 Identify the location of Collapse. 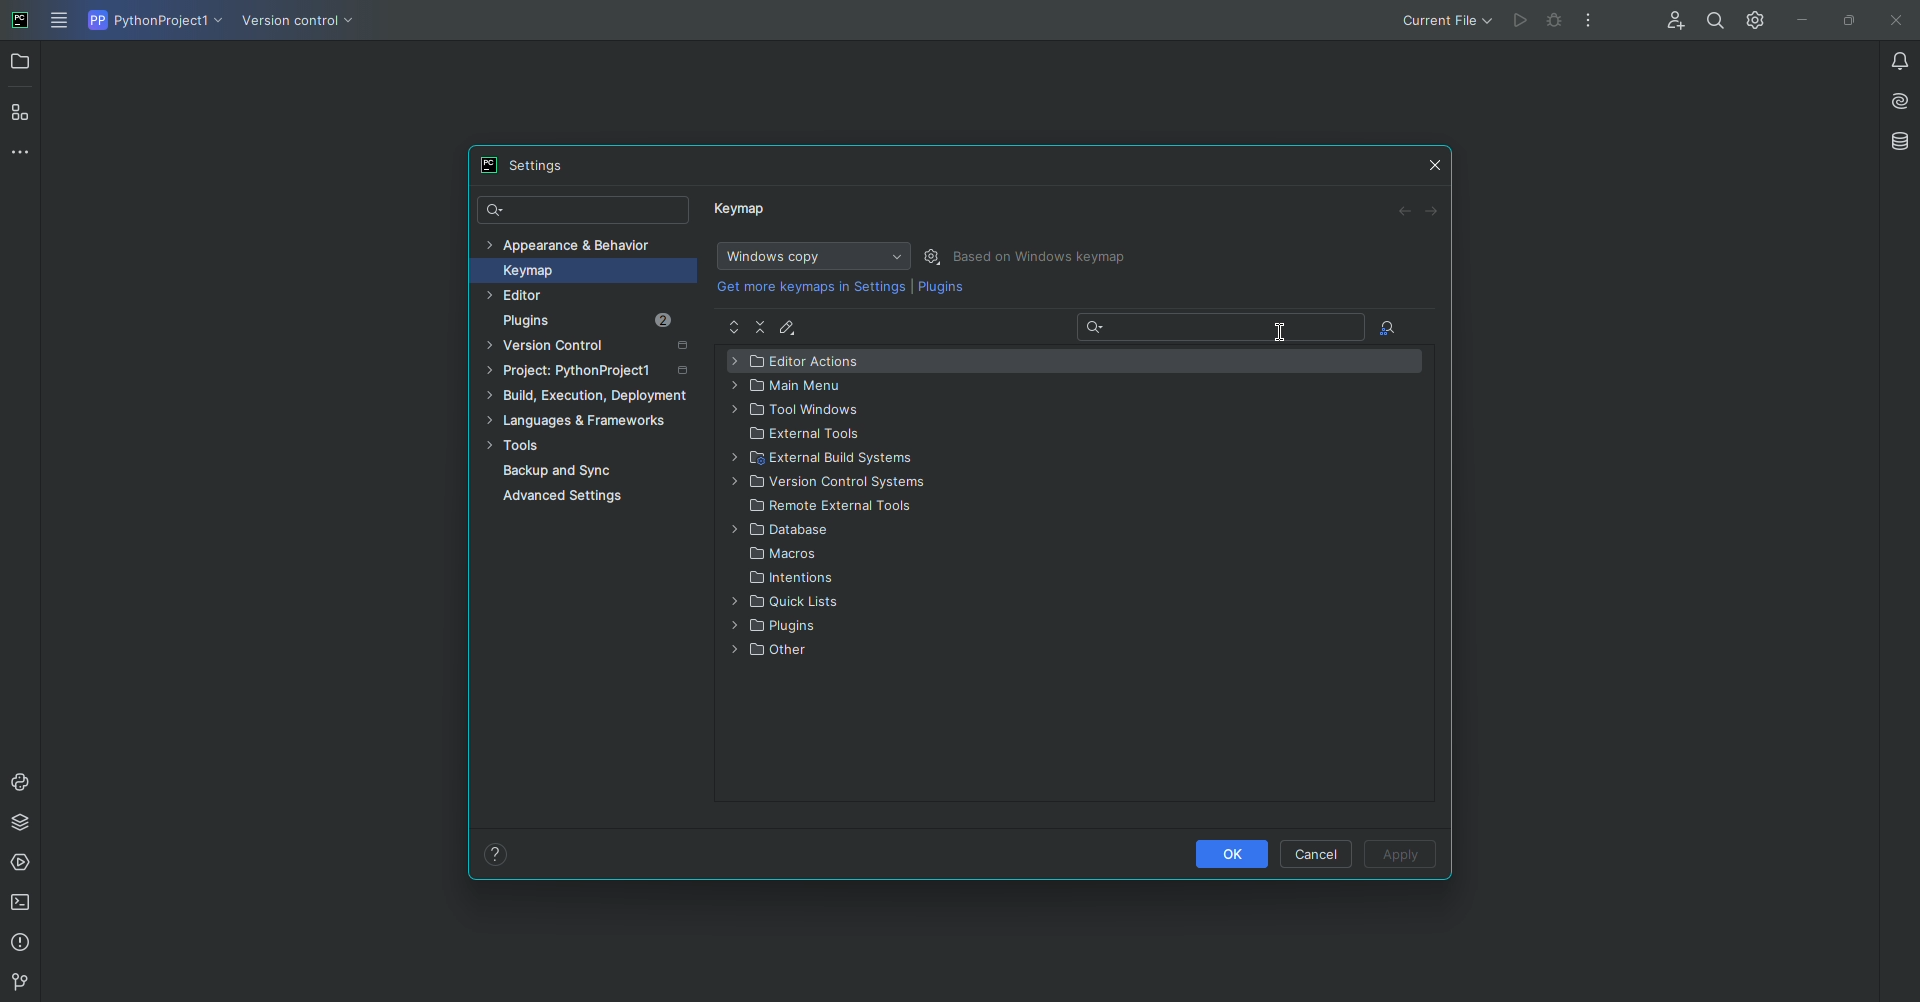
(762, 326).